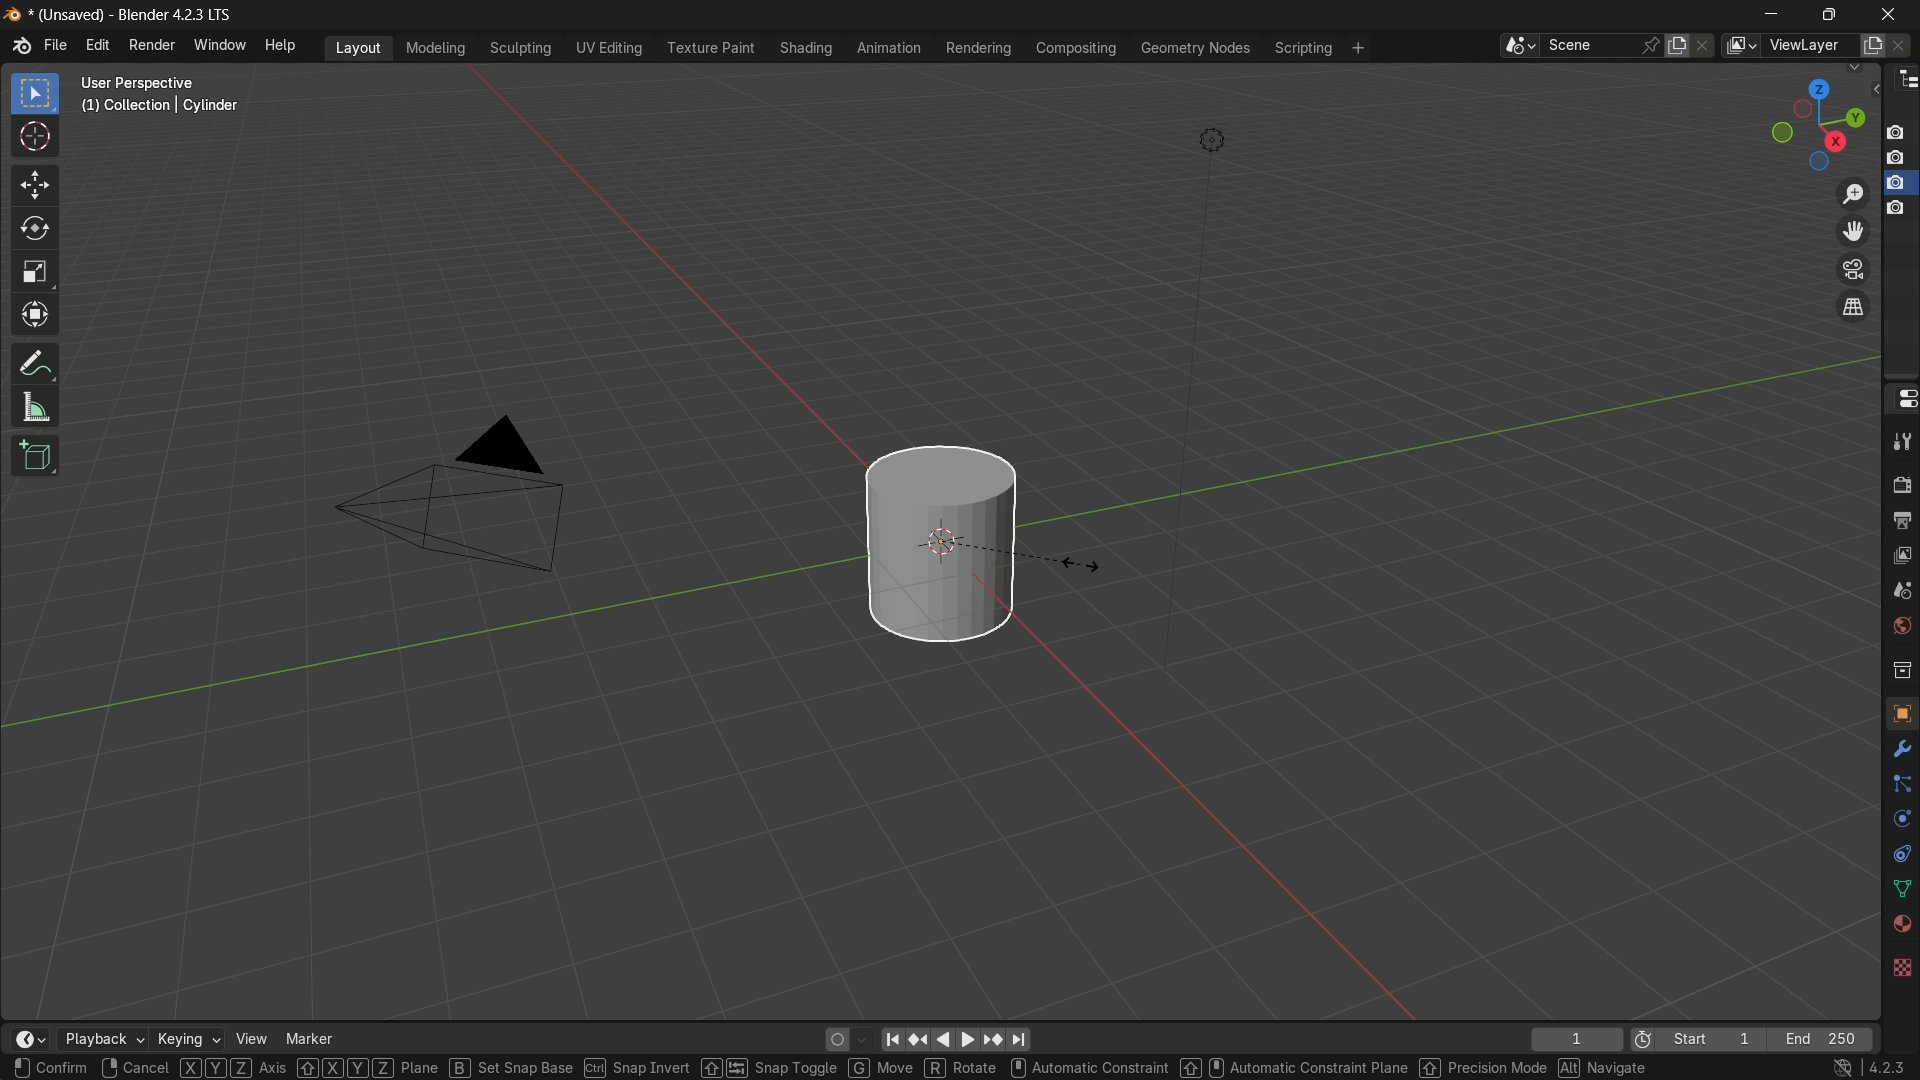  Describe the element at coordinates (233, 1068) in the screenshot. I see `XYZ Axis` at that location.